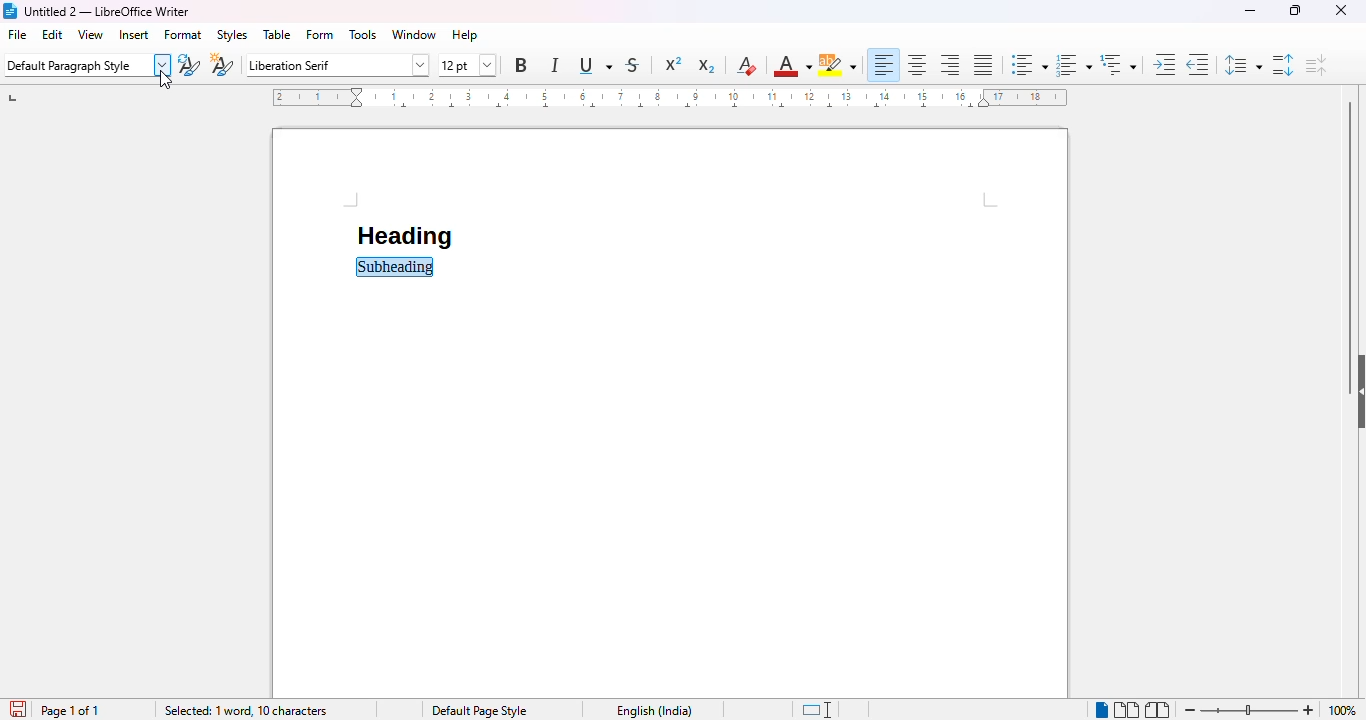 The image size is (1366, 720). What do you see at coordinates (1100, 709) in the screenshot?
I see `single page view` at bounding box center [1100, 709].